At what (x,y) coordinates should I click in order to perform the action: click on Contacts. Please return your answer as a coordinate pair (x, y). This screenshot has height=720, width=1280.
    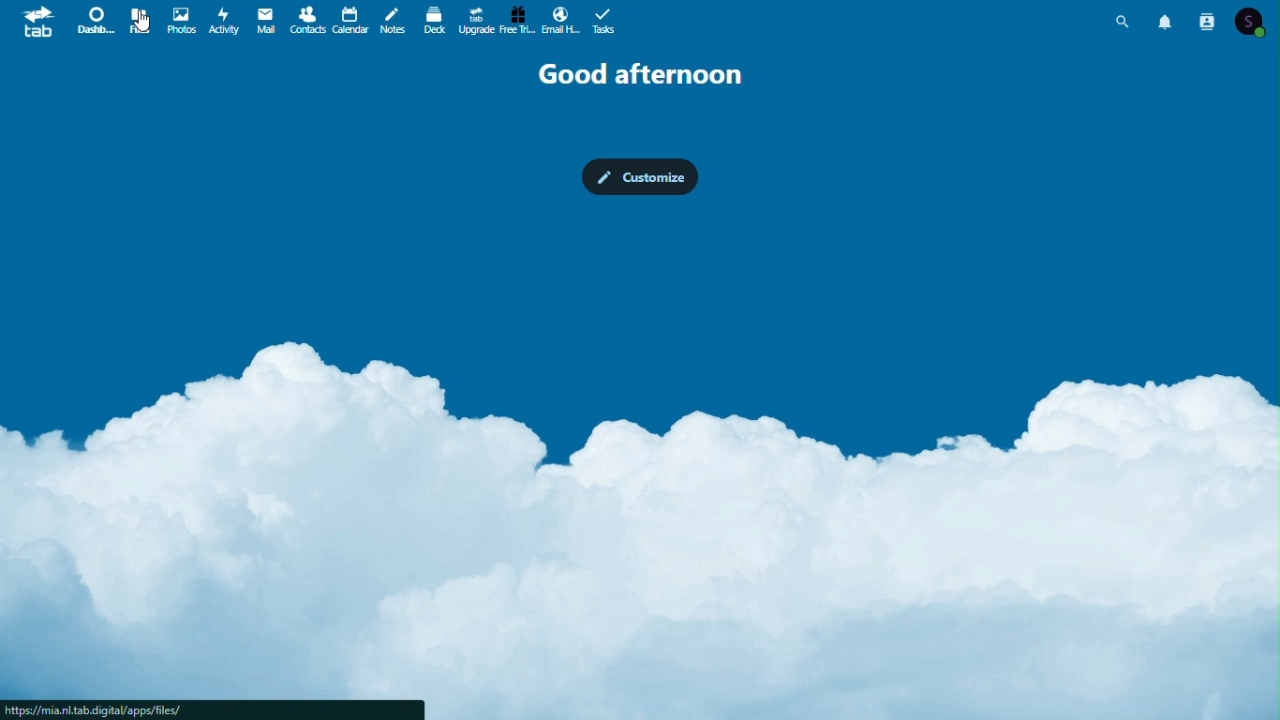
    Looking at the image, I should click on (306, 21).